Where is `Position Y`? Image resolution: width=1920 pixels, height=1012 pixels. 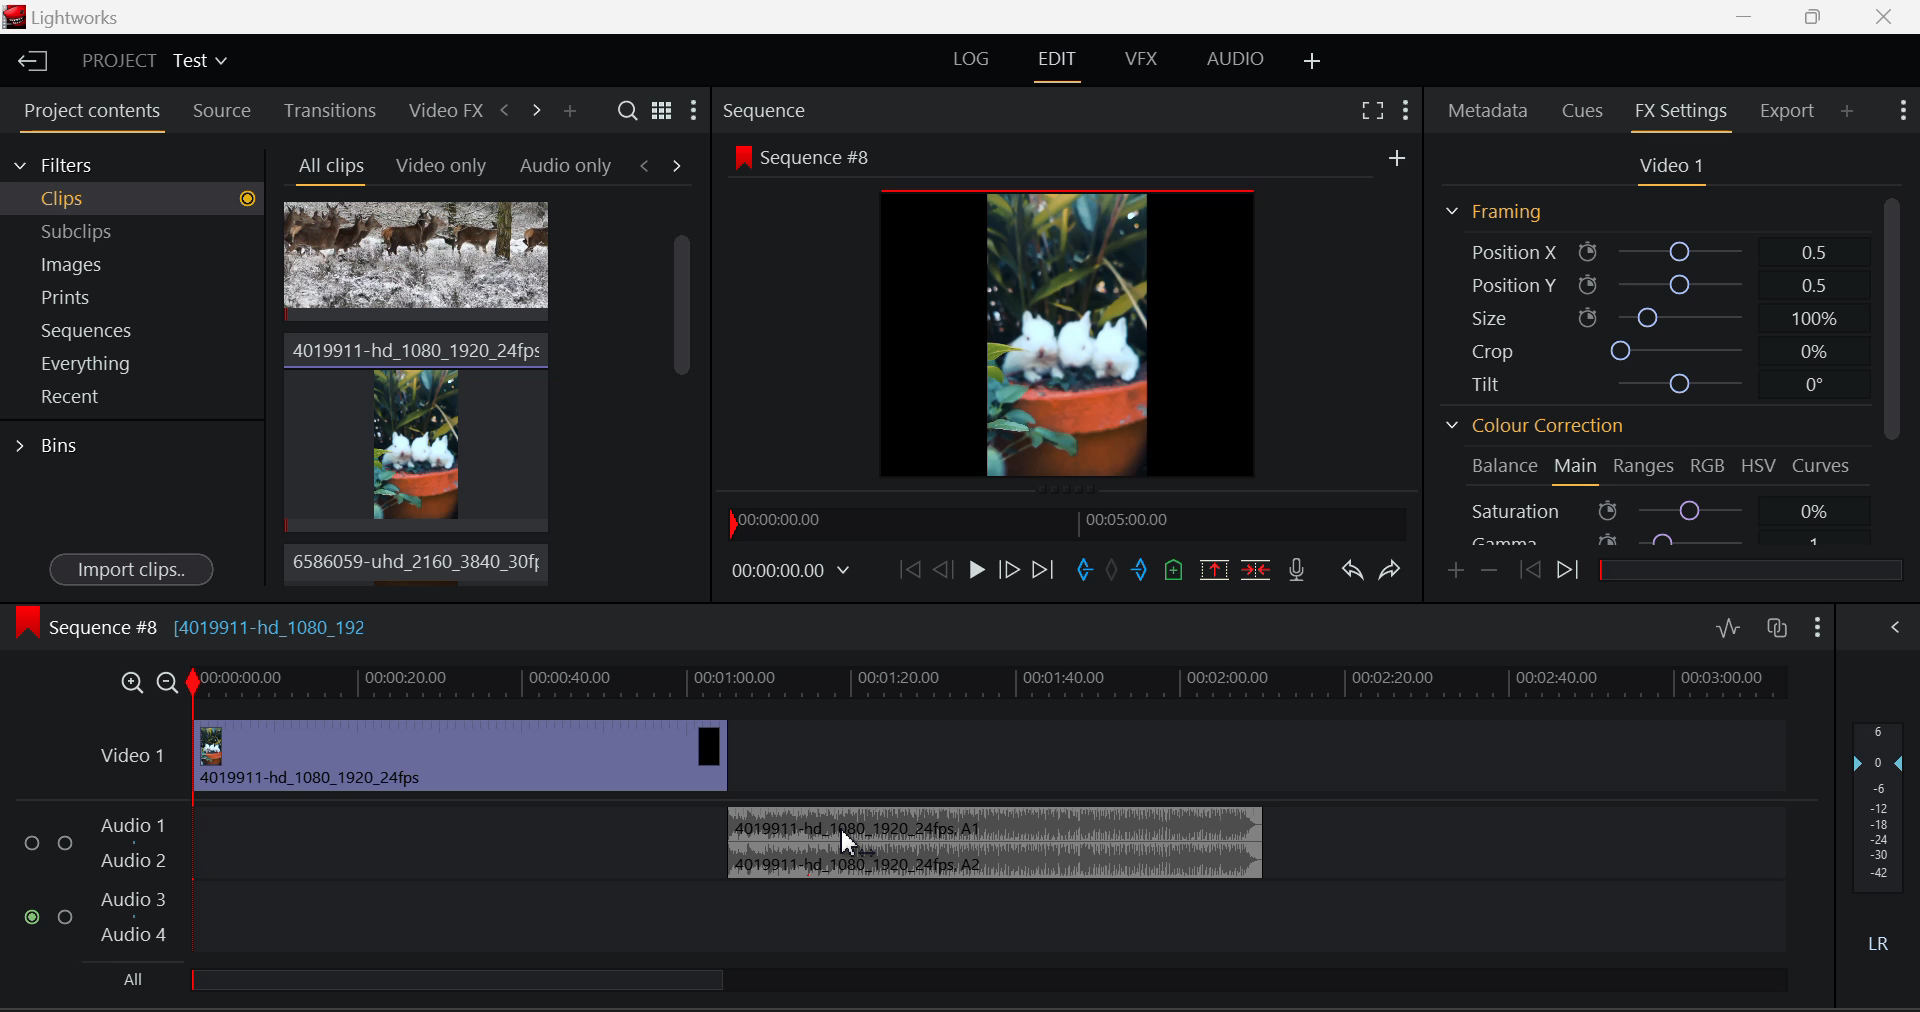
Position Y is located at coordinates (1663, 286).